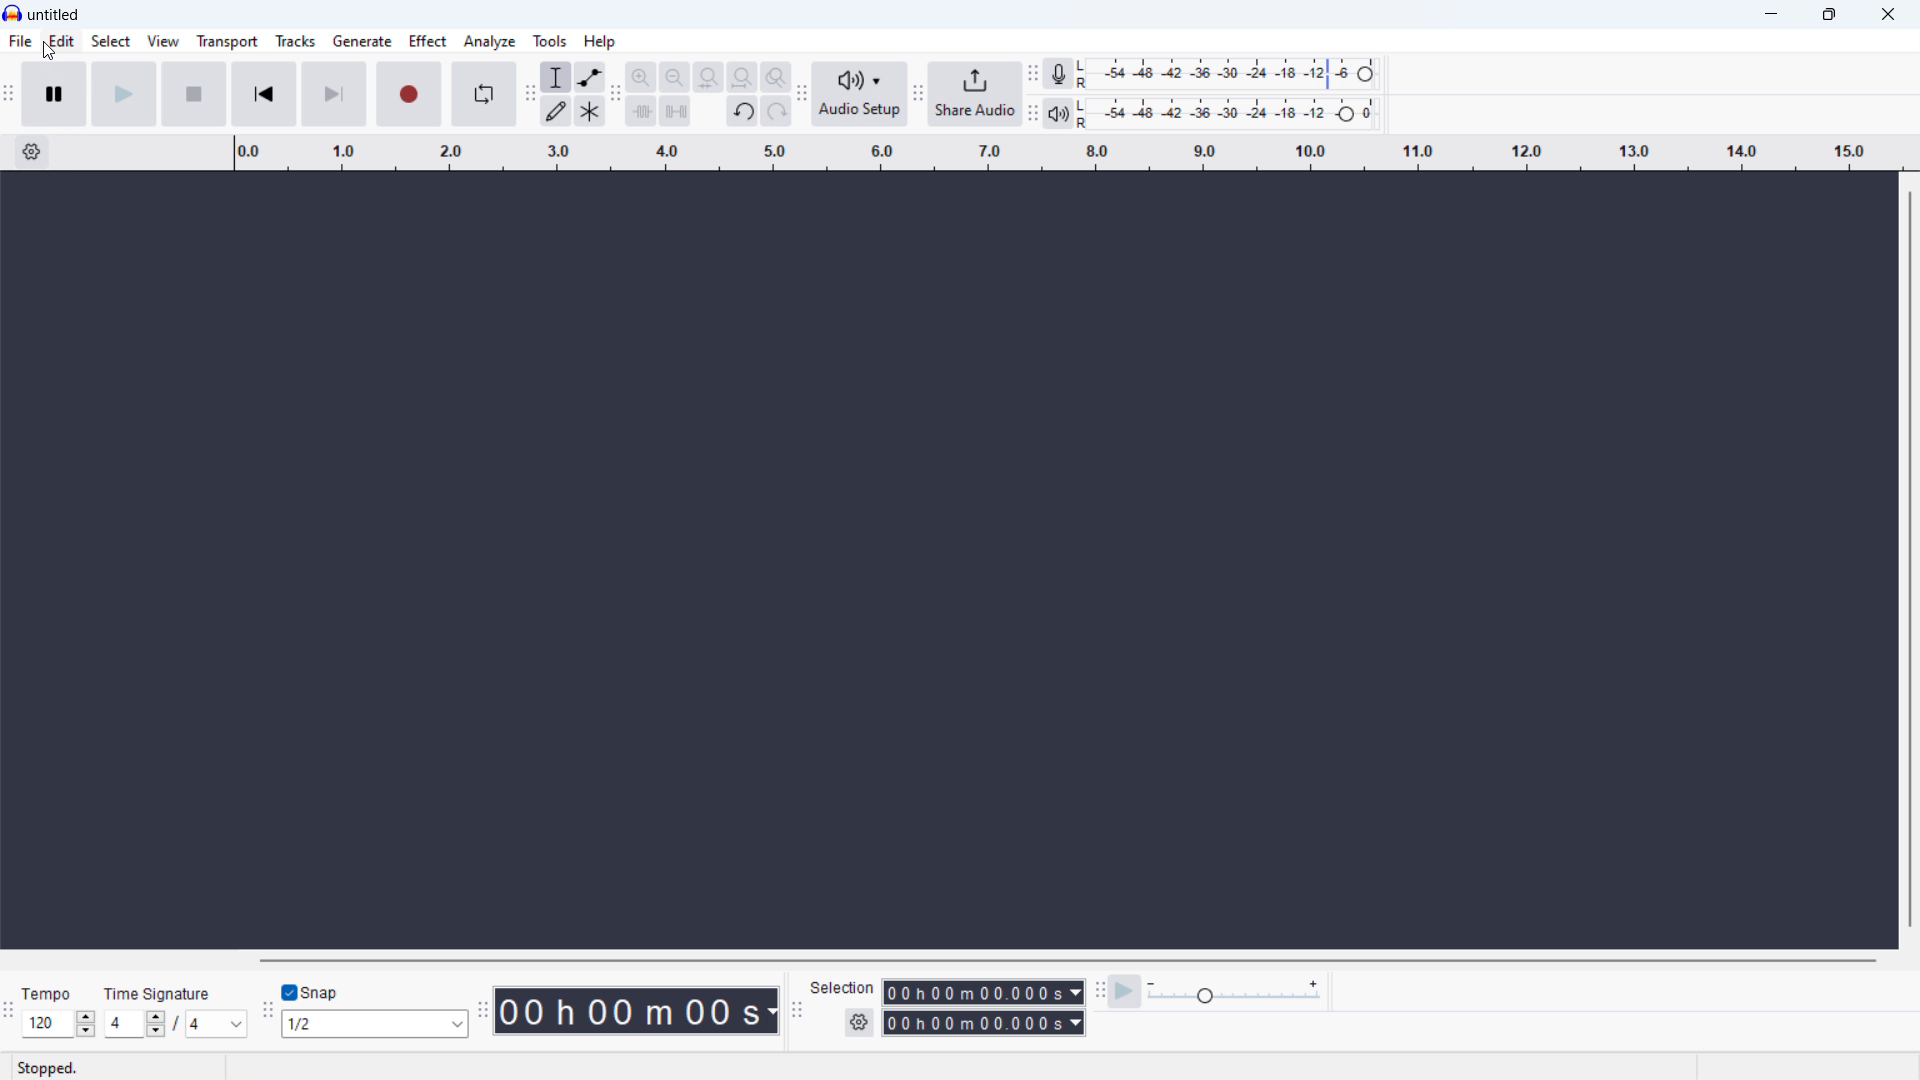 This screenshot has height=1080, width=1920. What do you see at coordinates (676, 111) in the screenshot?
I see `silence audio selection` at bounding box center [676, 111].